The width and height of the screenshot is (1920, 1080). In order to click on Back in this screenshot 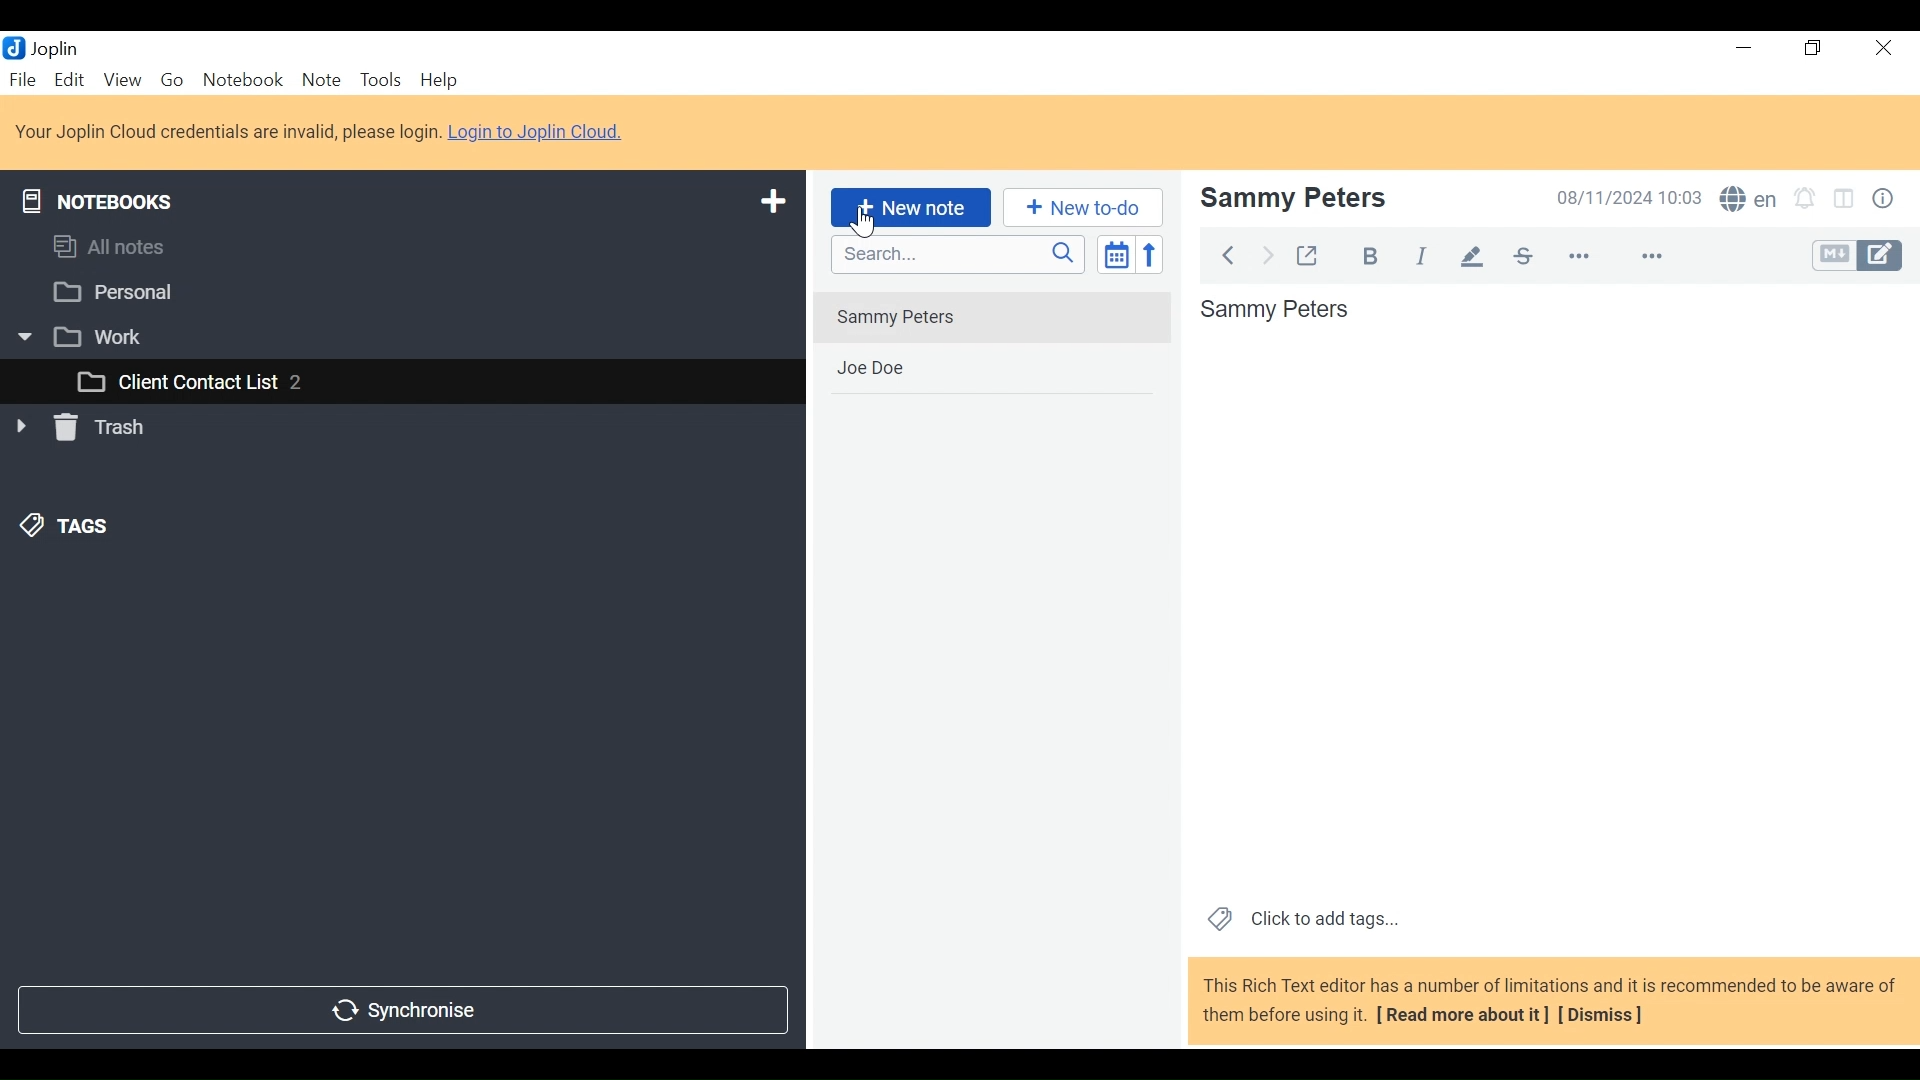, I will do `click(1232, 254)`.